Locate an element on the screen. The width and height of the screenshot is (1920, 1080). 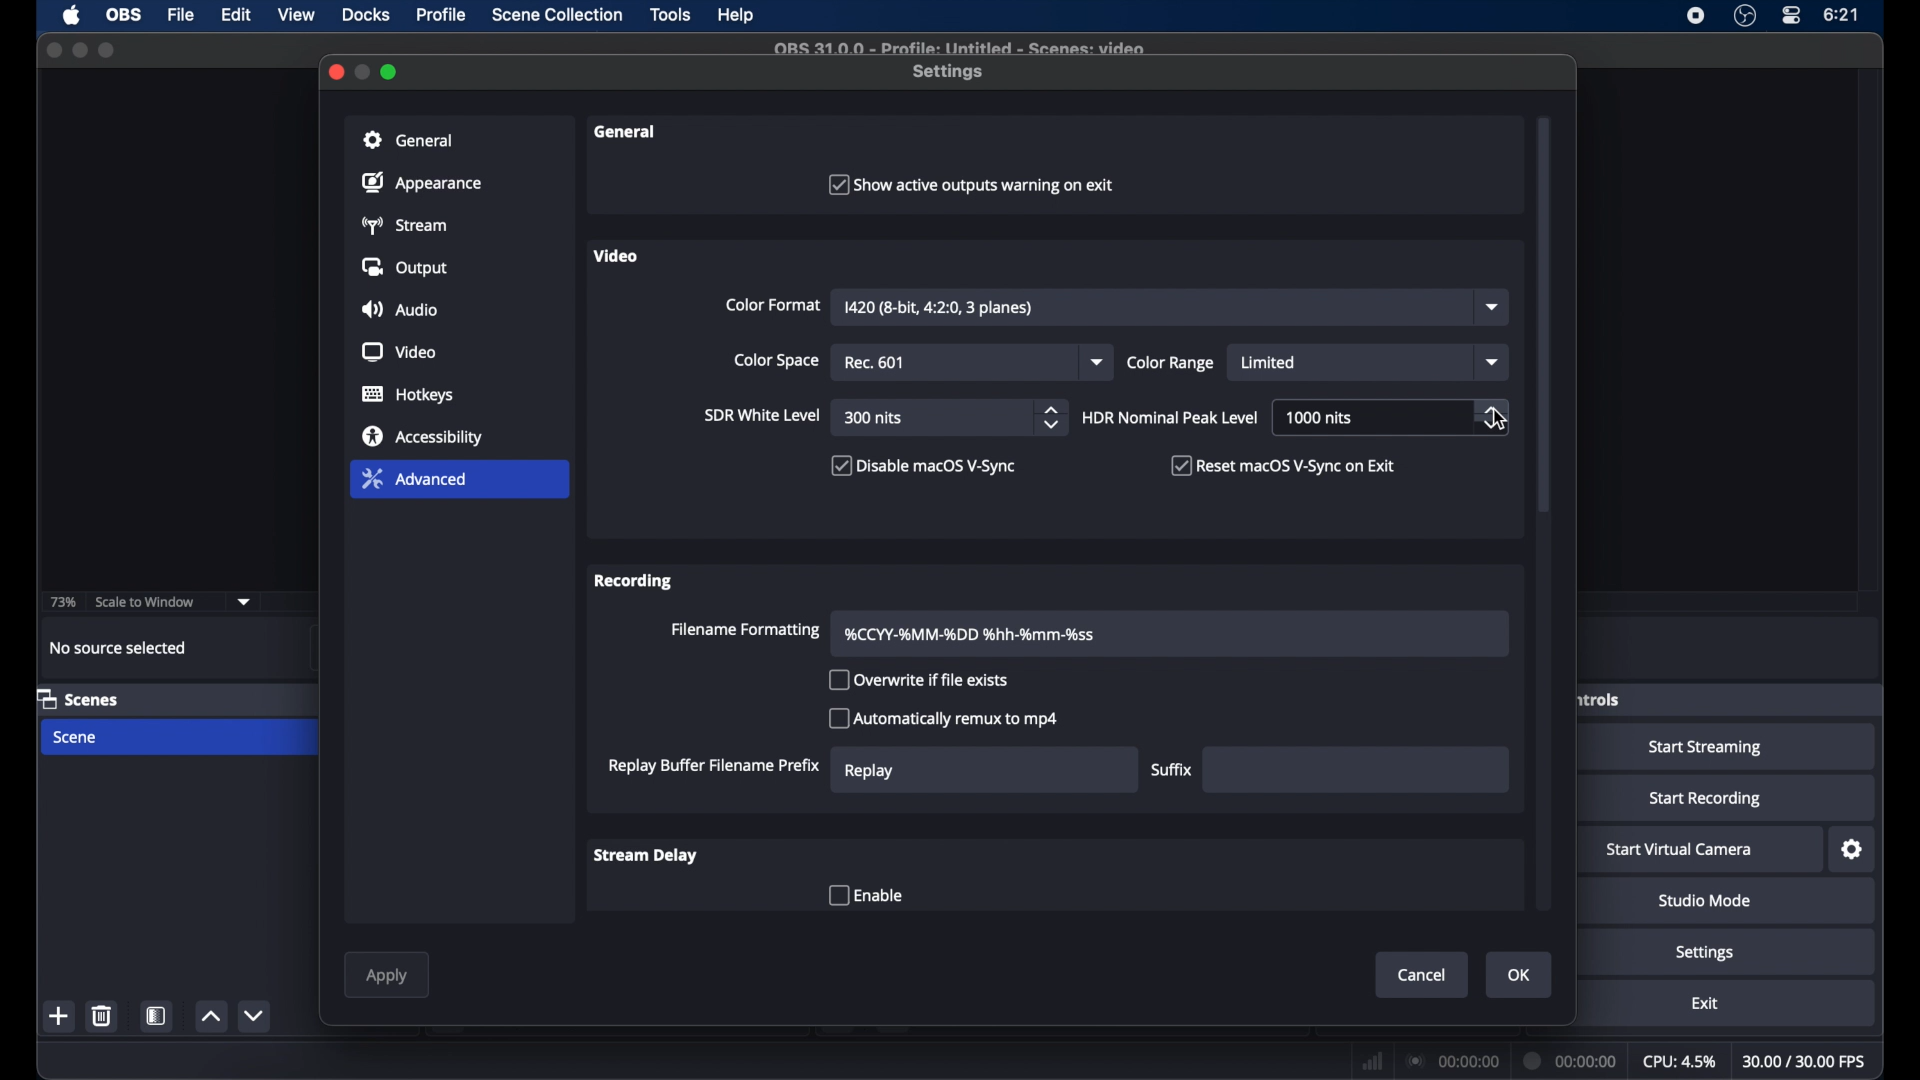
color range is located at coordinates (1170, 362).